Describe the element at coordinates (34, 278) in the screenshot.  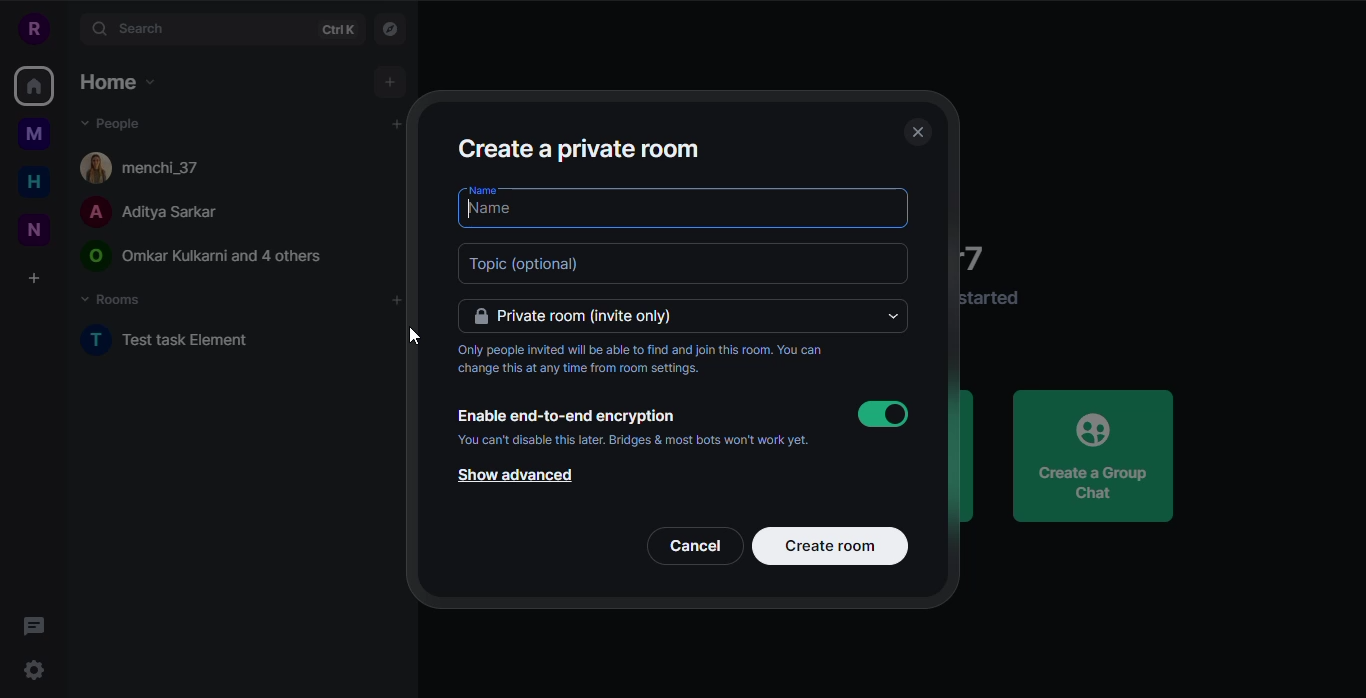
I see `create a space` at that location.